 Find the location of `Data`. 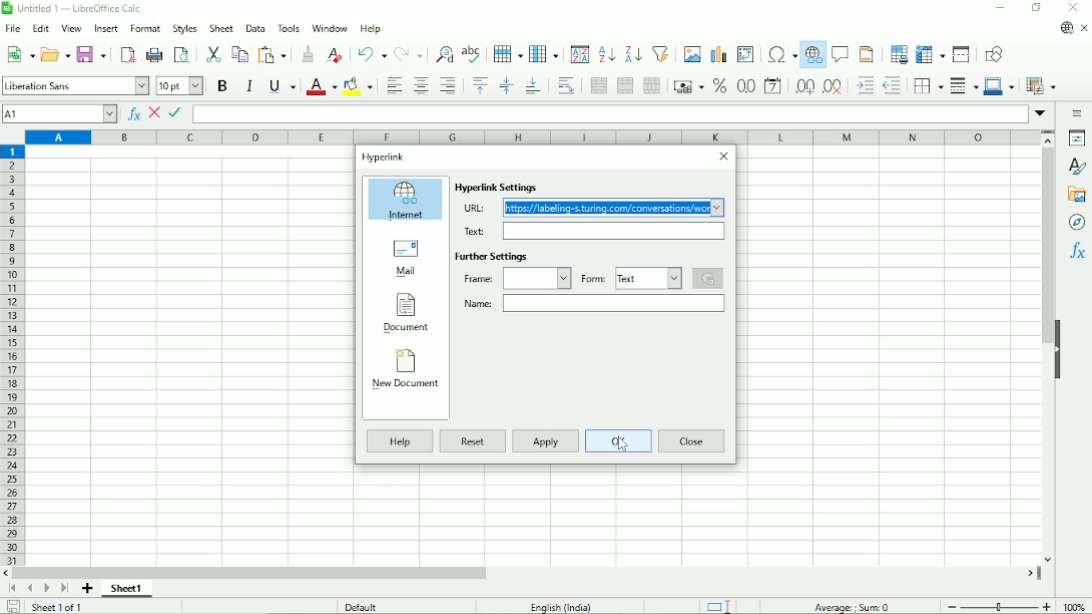

Data is located at coordinates (256, 27).